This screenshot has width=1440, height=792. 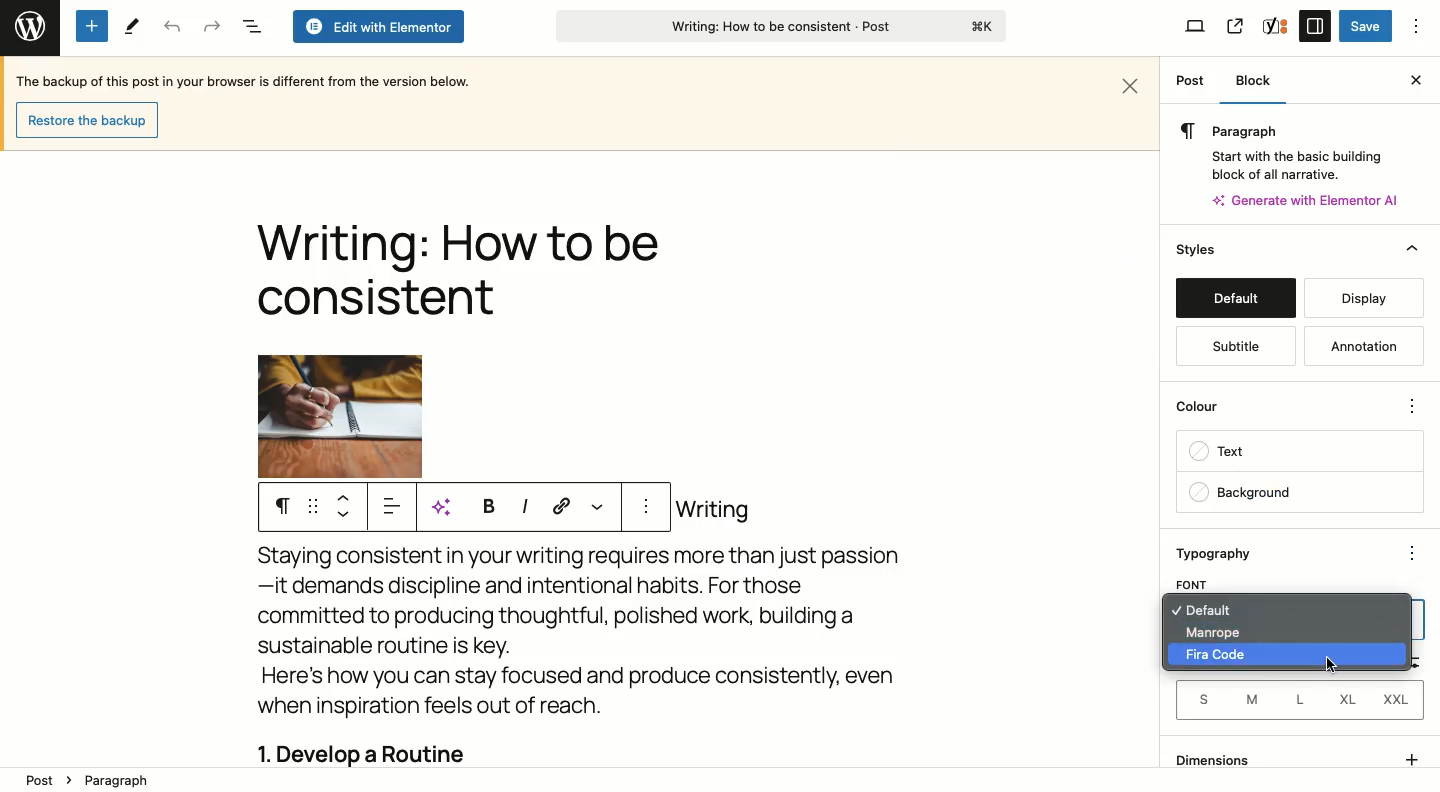 What do you see at coordinates (448, 507) in the screenshot?
I see `AI` at bounding box center [448, 507].